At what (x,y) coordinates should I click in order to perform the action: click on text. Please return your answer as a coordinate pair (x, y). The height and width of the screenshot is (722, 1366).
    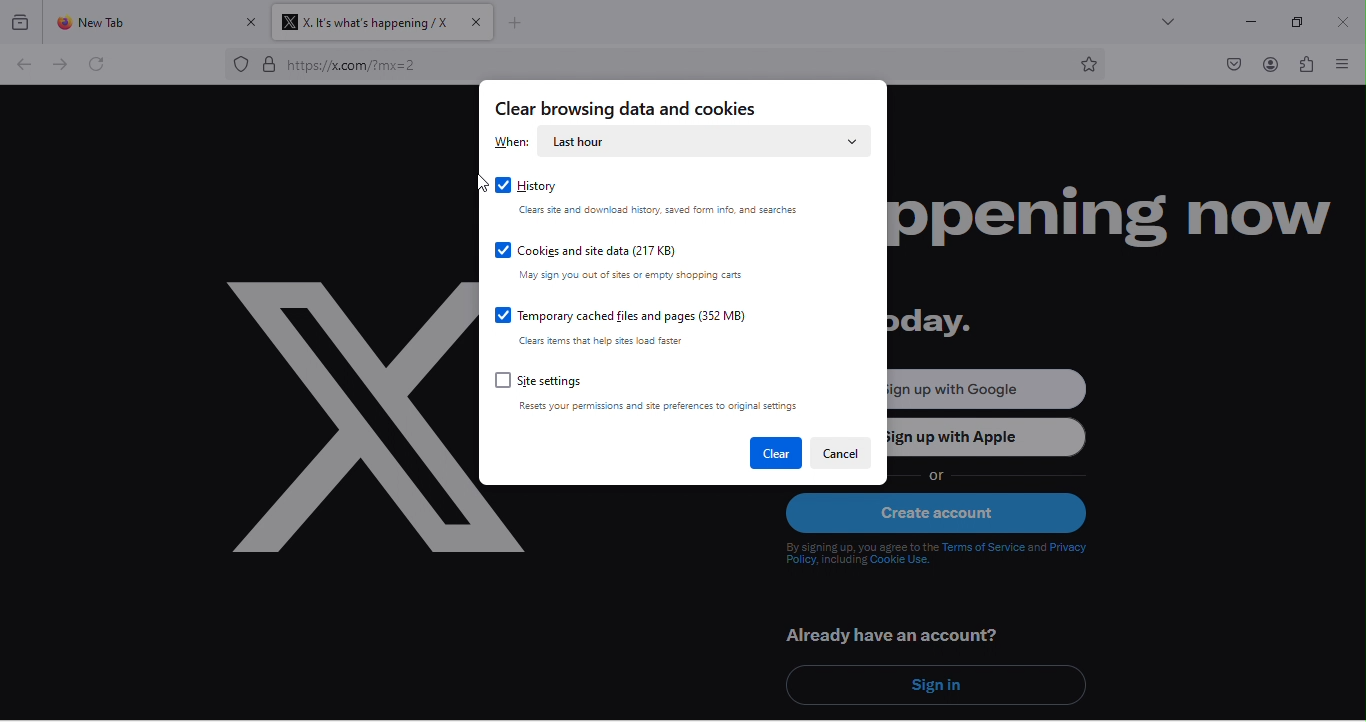
    Looking at the image, I should click on (940, 559).